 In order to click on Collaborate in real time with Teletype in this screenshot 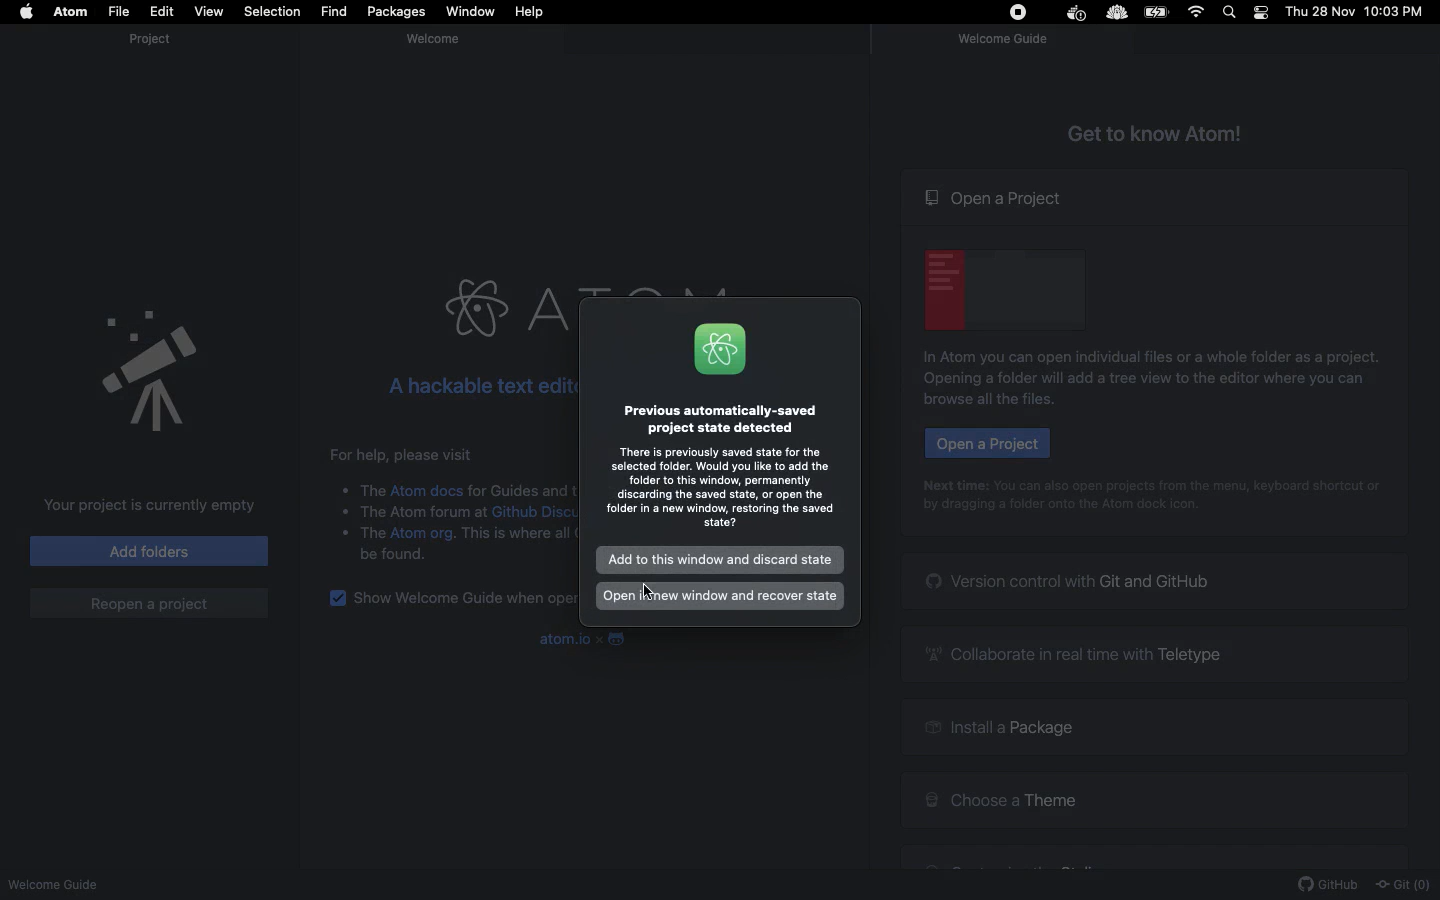, I will do `click(1080, 653)`.